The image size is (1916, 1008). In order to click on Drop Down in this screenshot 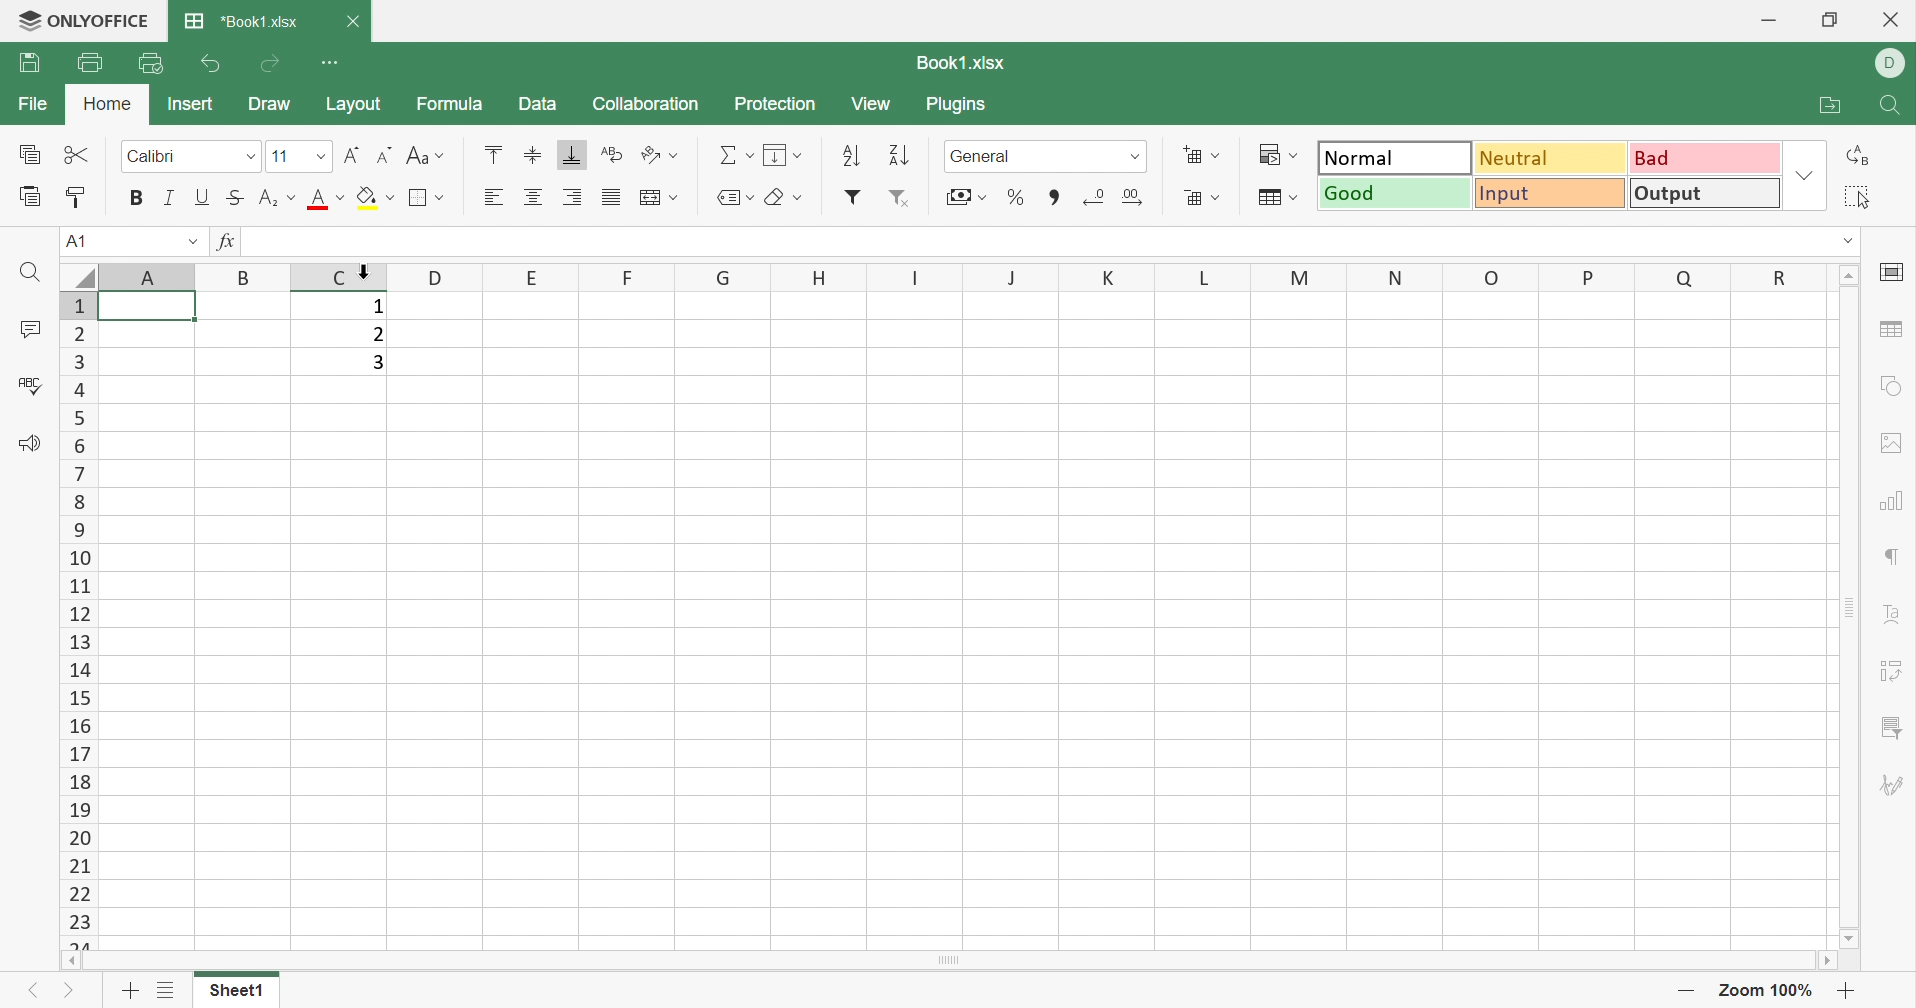, I will do `click(191, 244)`.